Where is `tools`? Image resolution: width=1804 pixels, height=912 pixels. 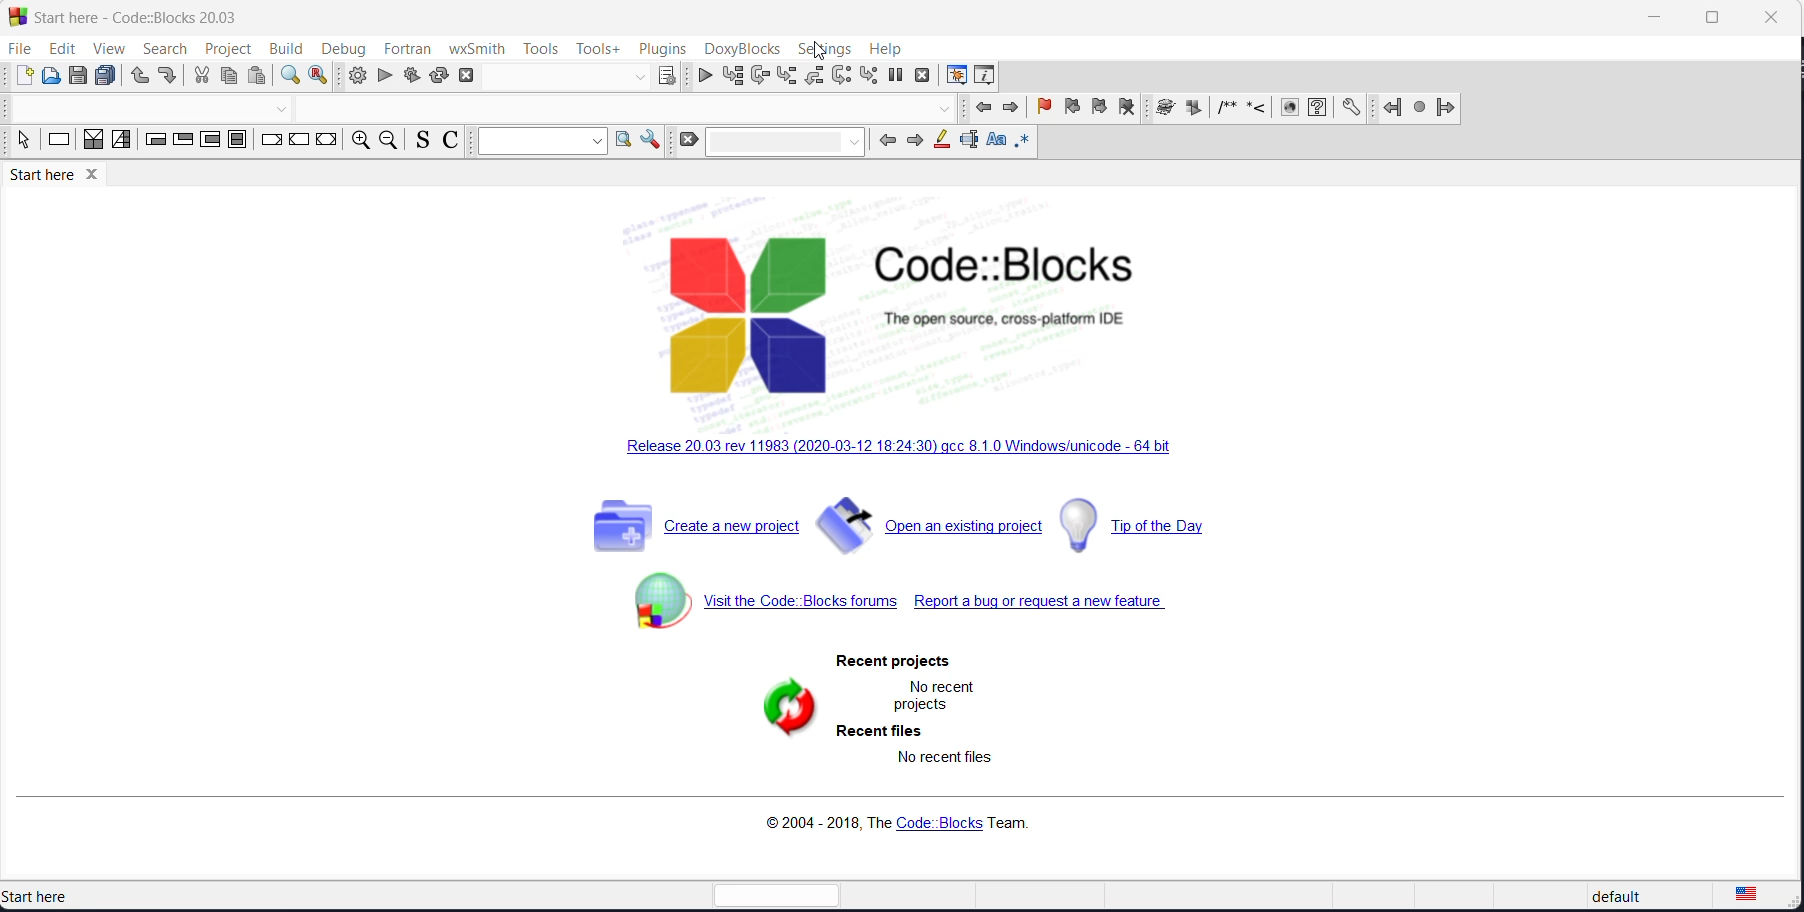
tools is located at coordinates (541, 48).